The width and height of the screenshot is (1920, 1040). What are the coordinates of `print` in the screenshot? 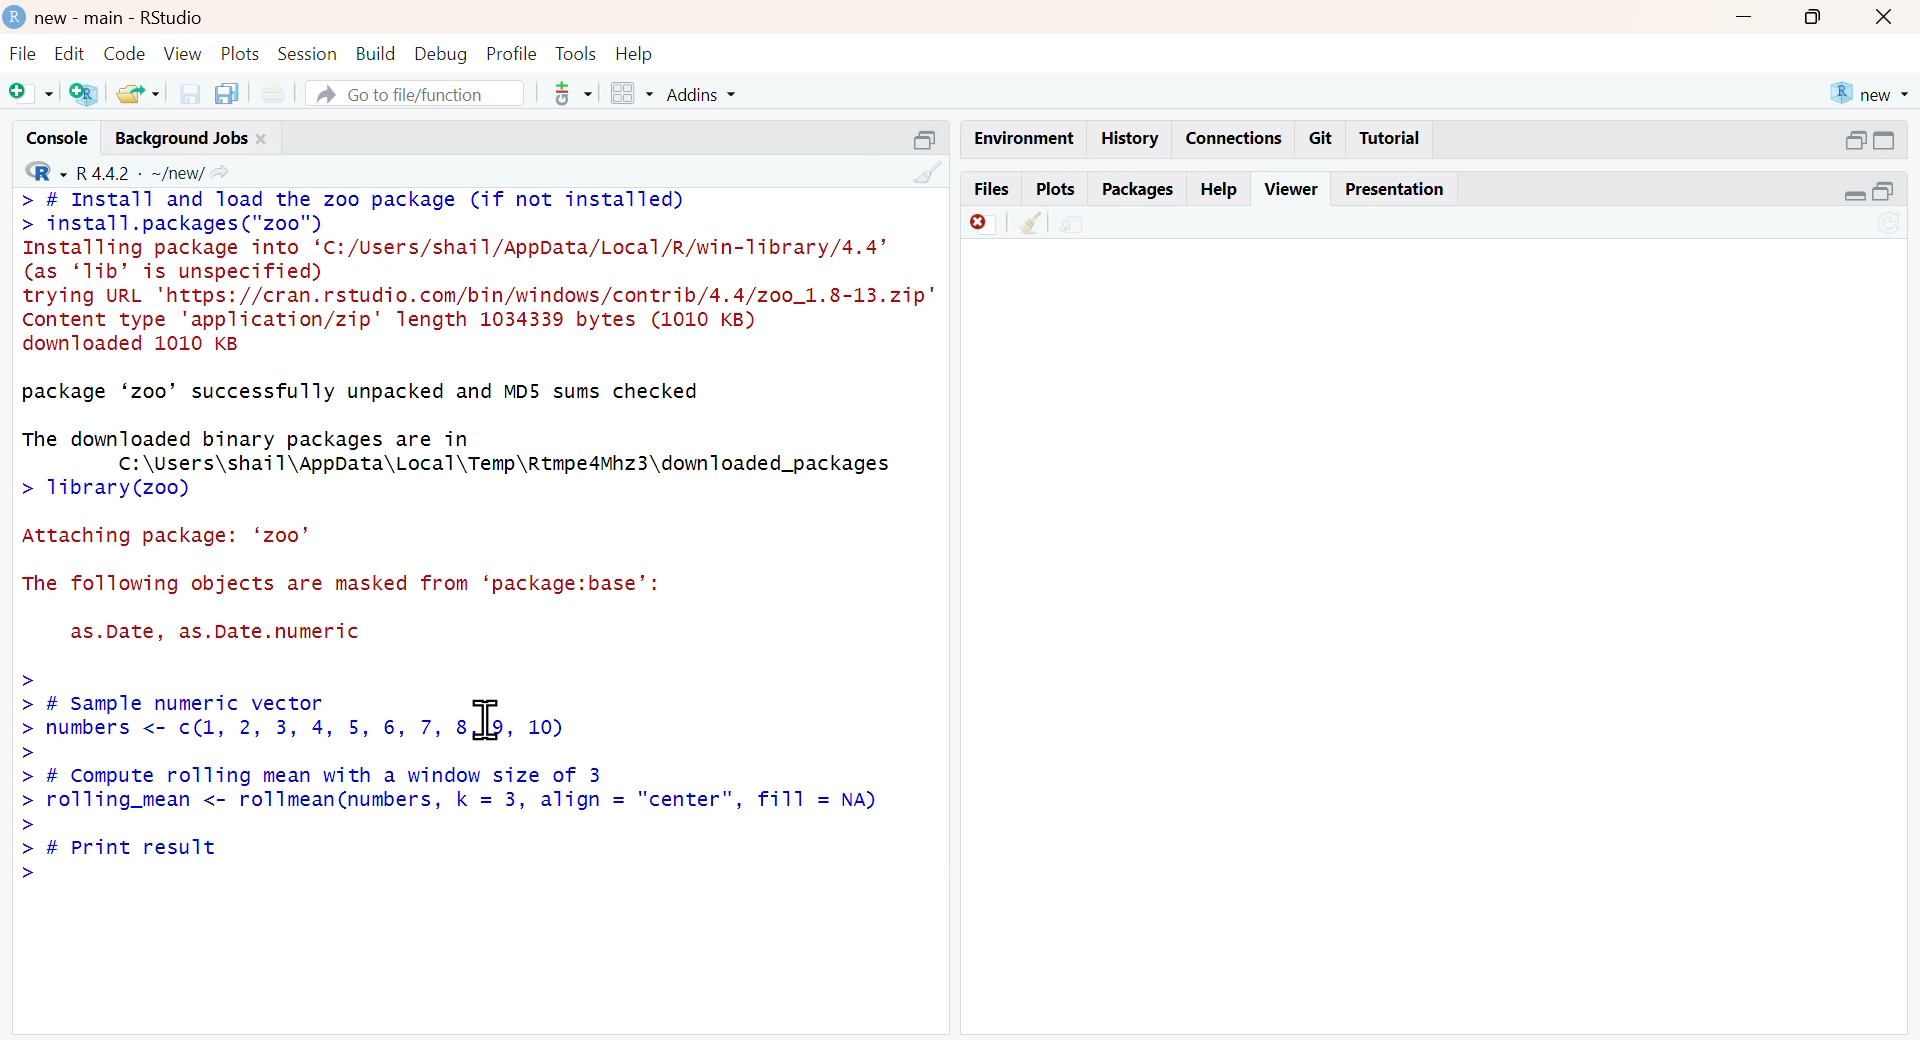 It's located at (276, 92).